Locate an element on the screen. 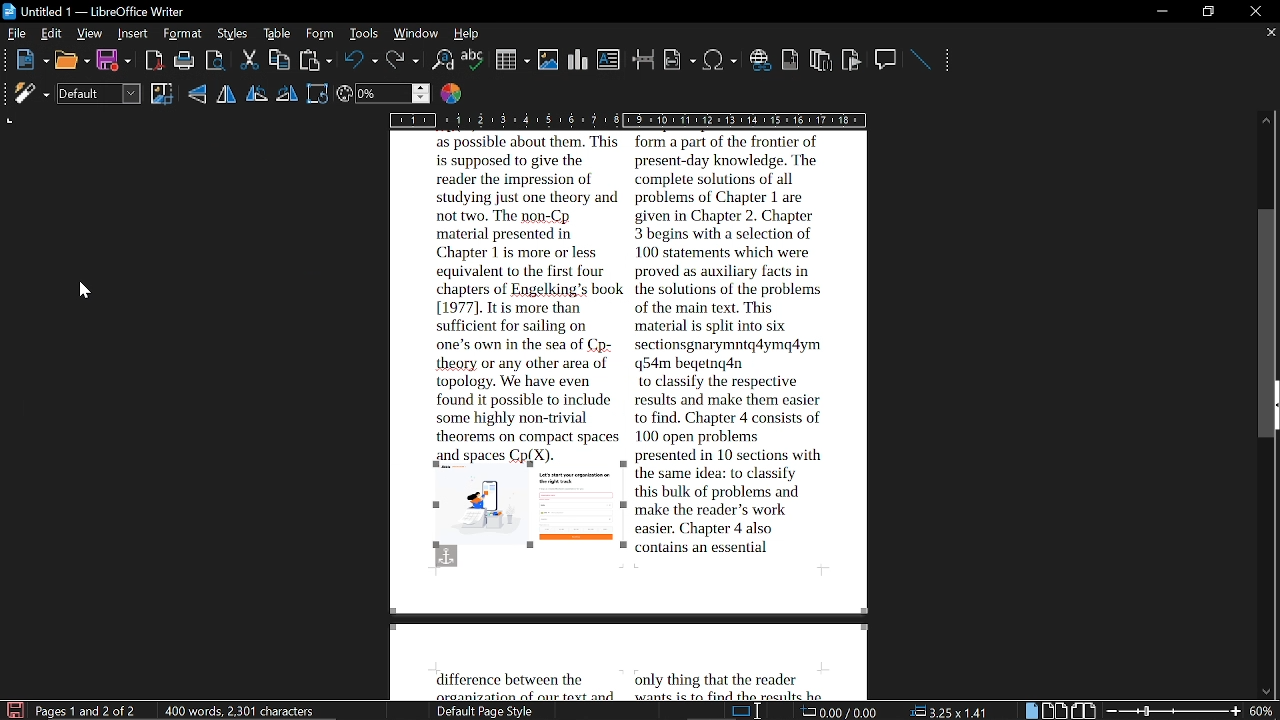 The image size is (1280, 720). restore down is located at coordinates (1203, 12).